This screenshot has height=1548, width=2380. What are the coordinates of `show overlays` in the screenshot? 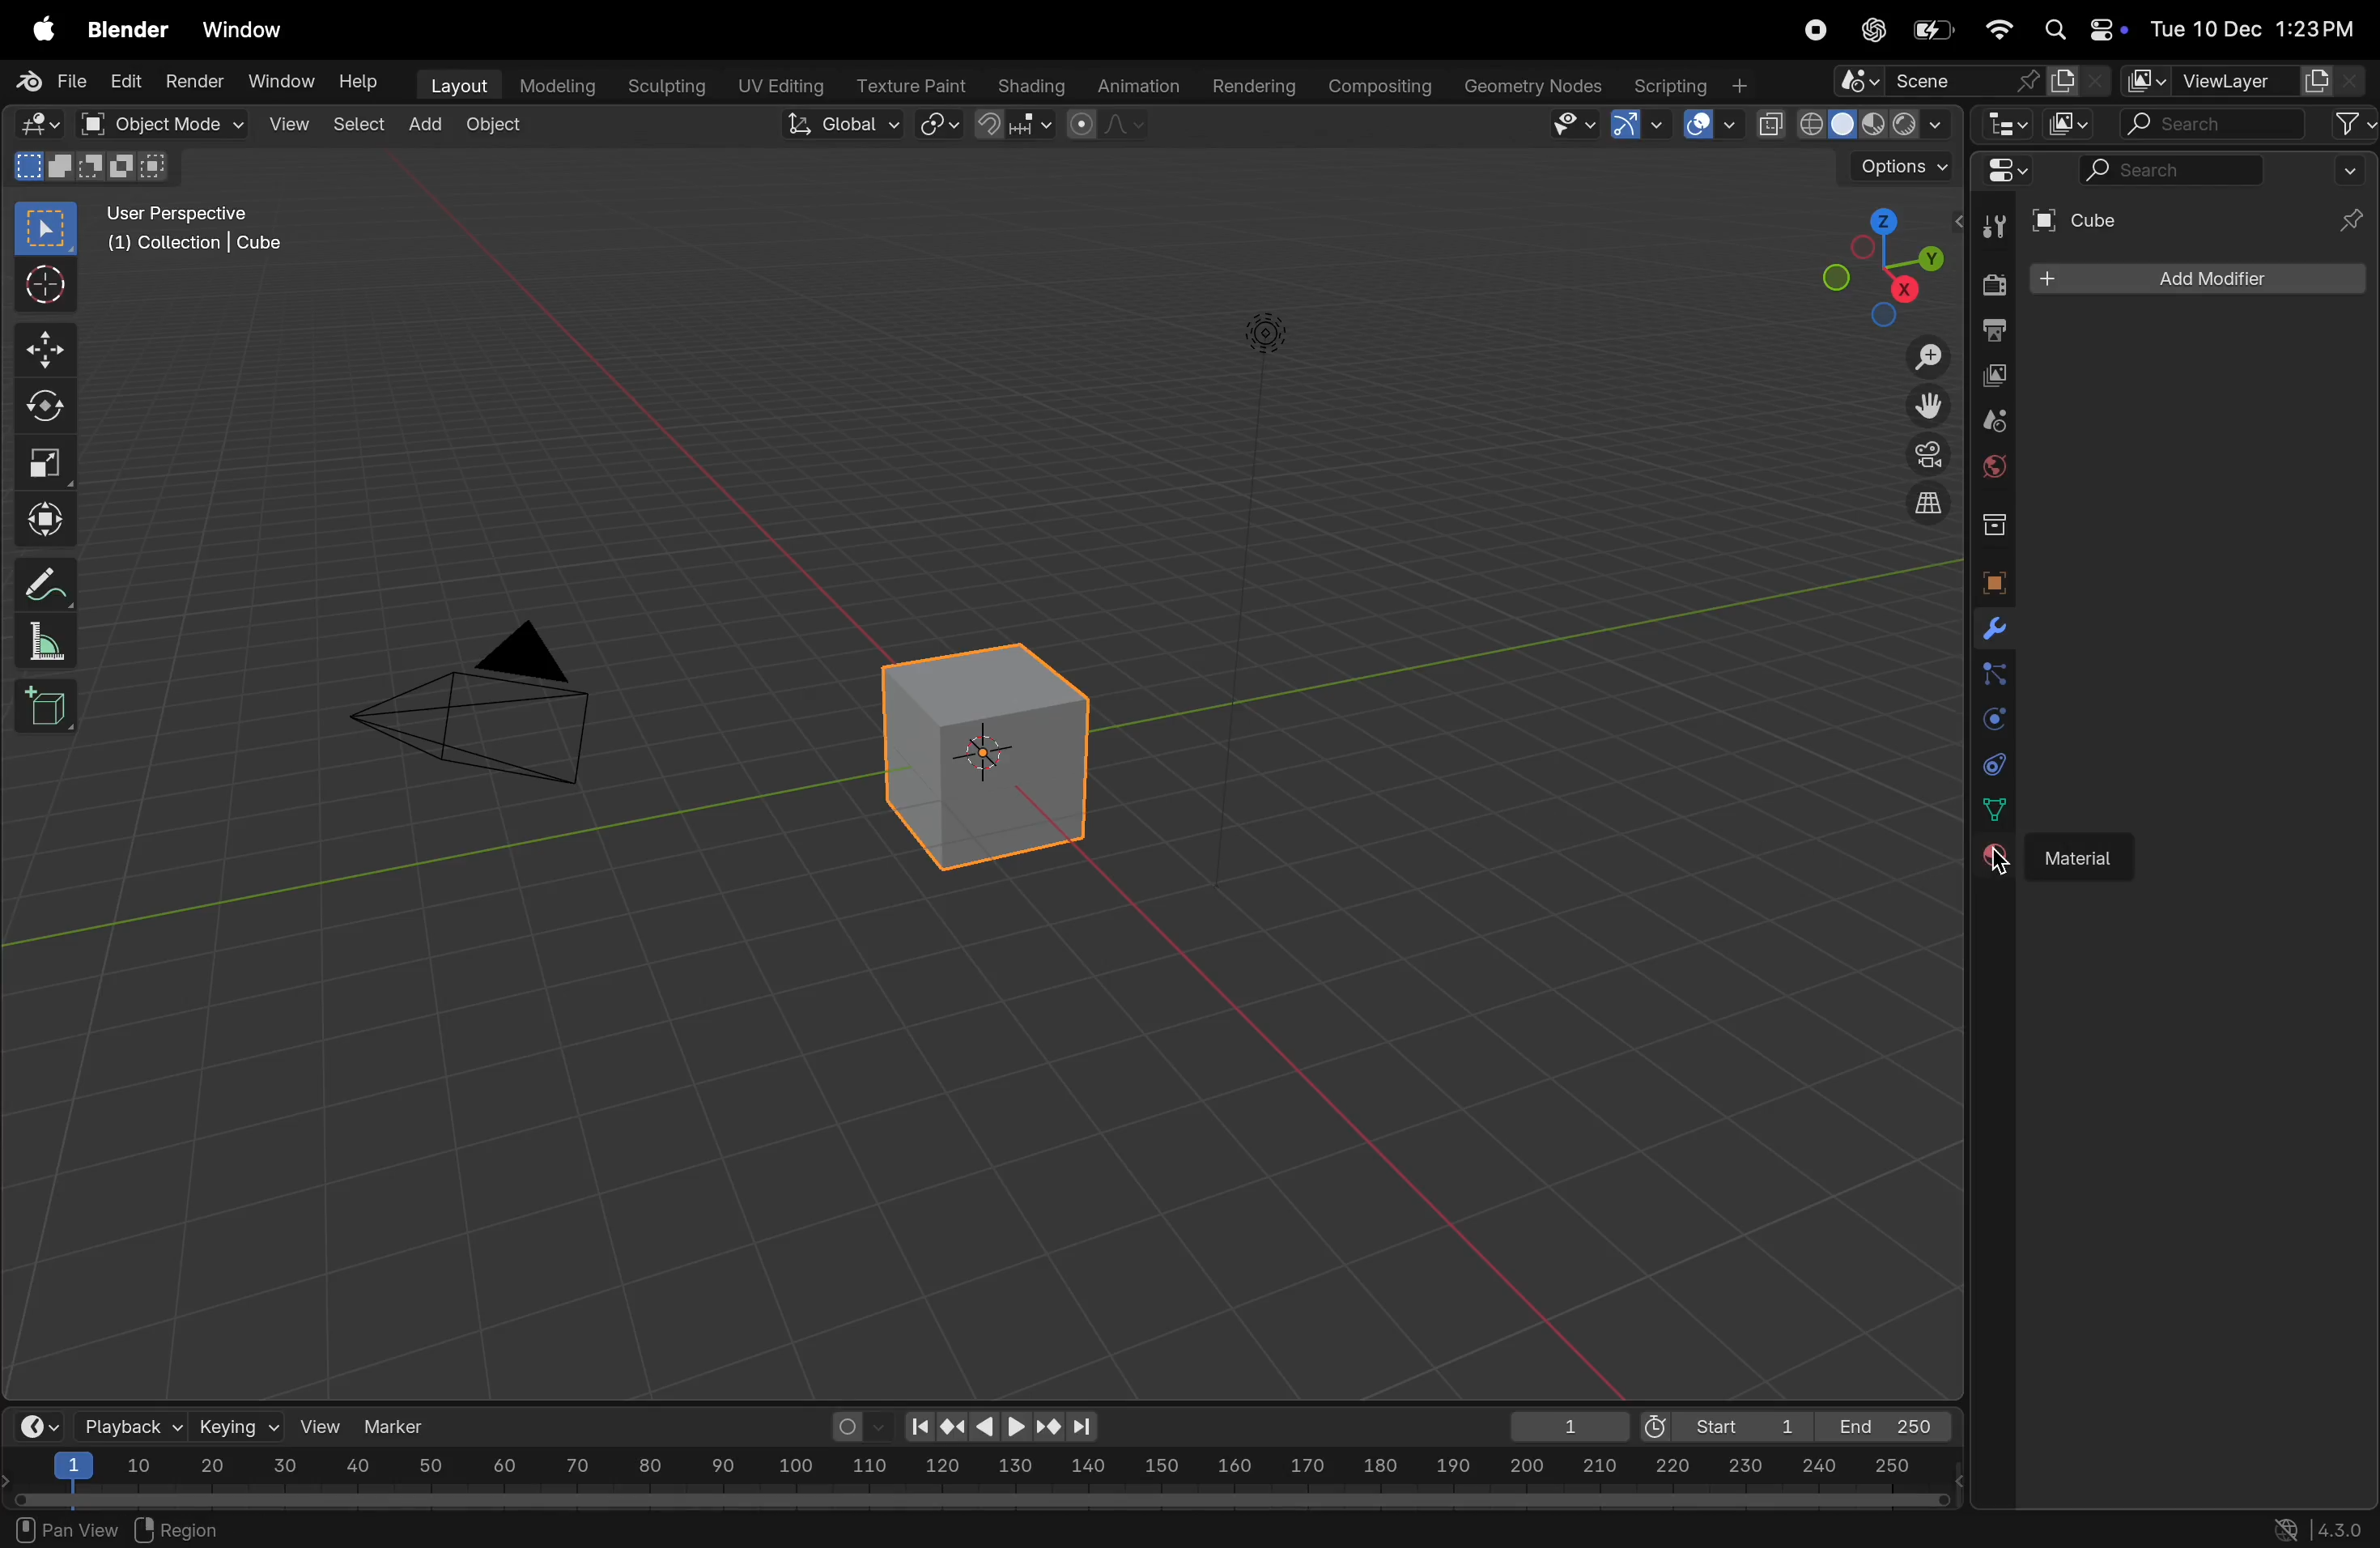 It's located at (1708, 125).